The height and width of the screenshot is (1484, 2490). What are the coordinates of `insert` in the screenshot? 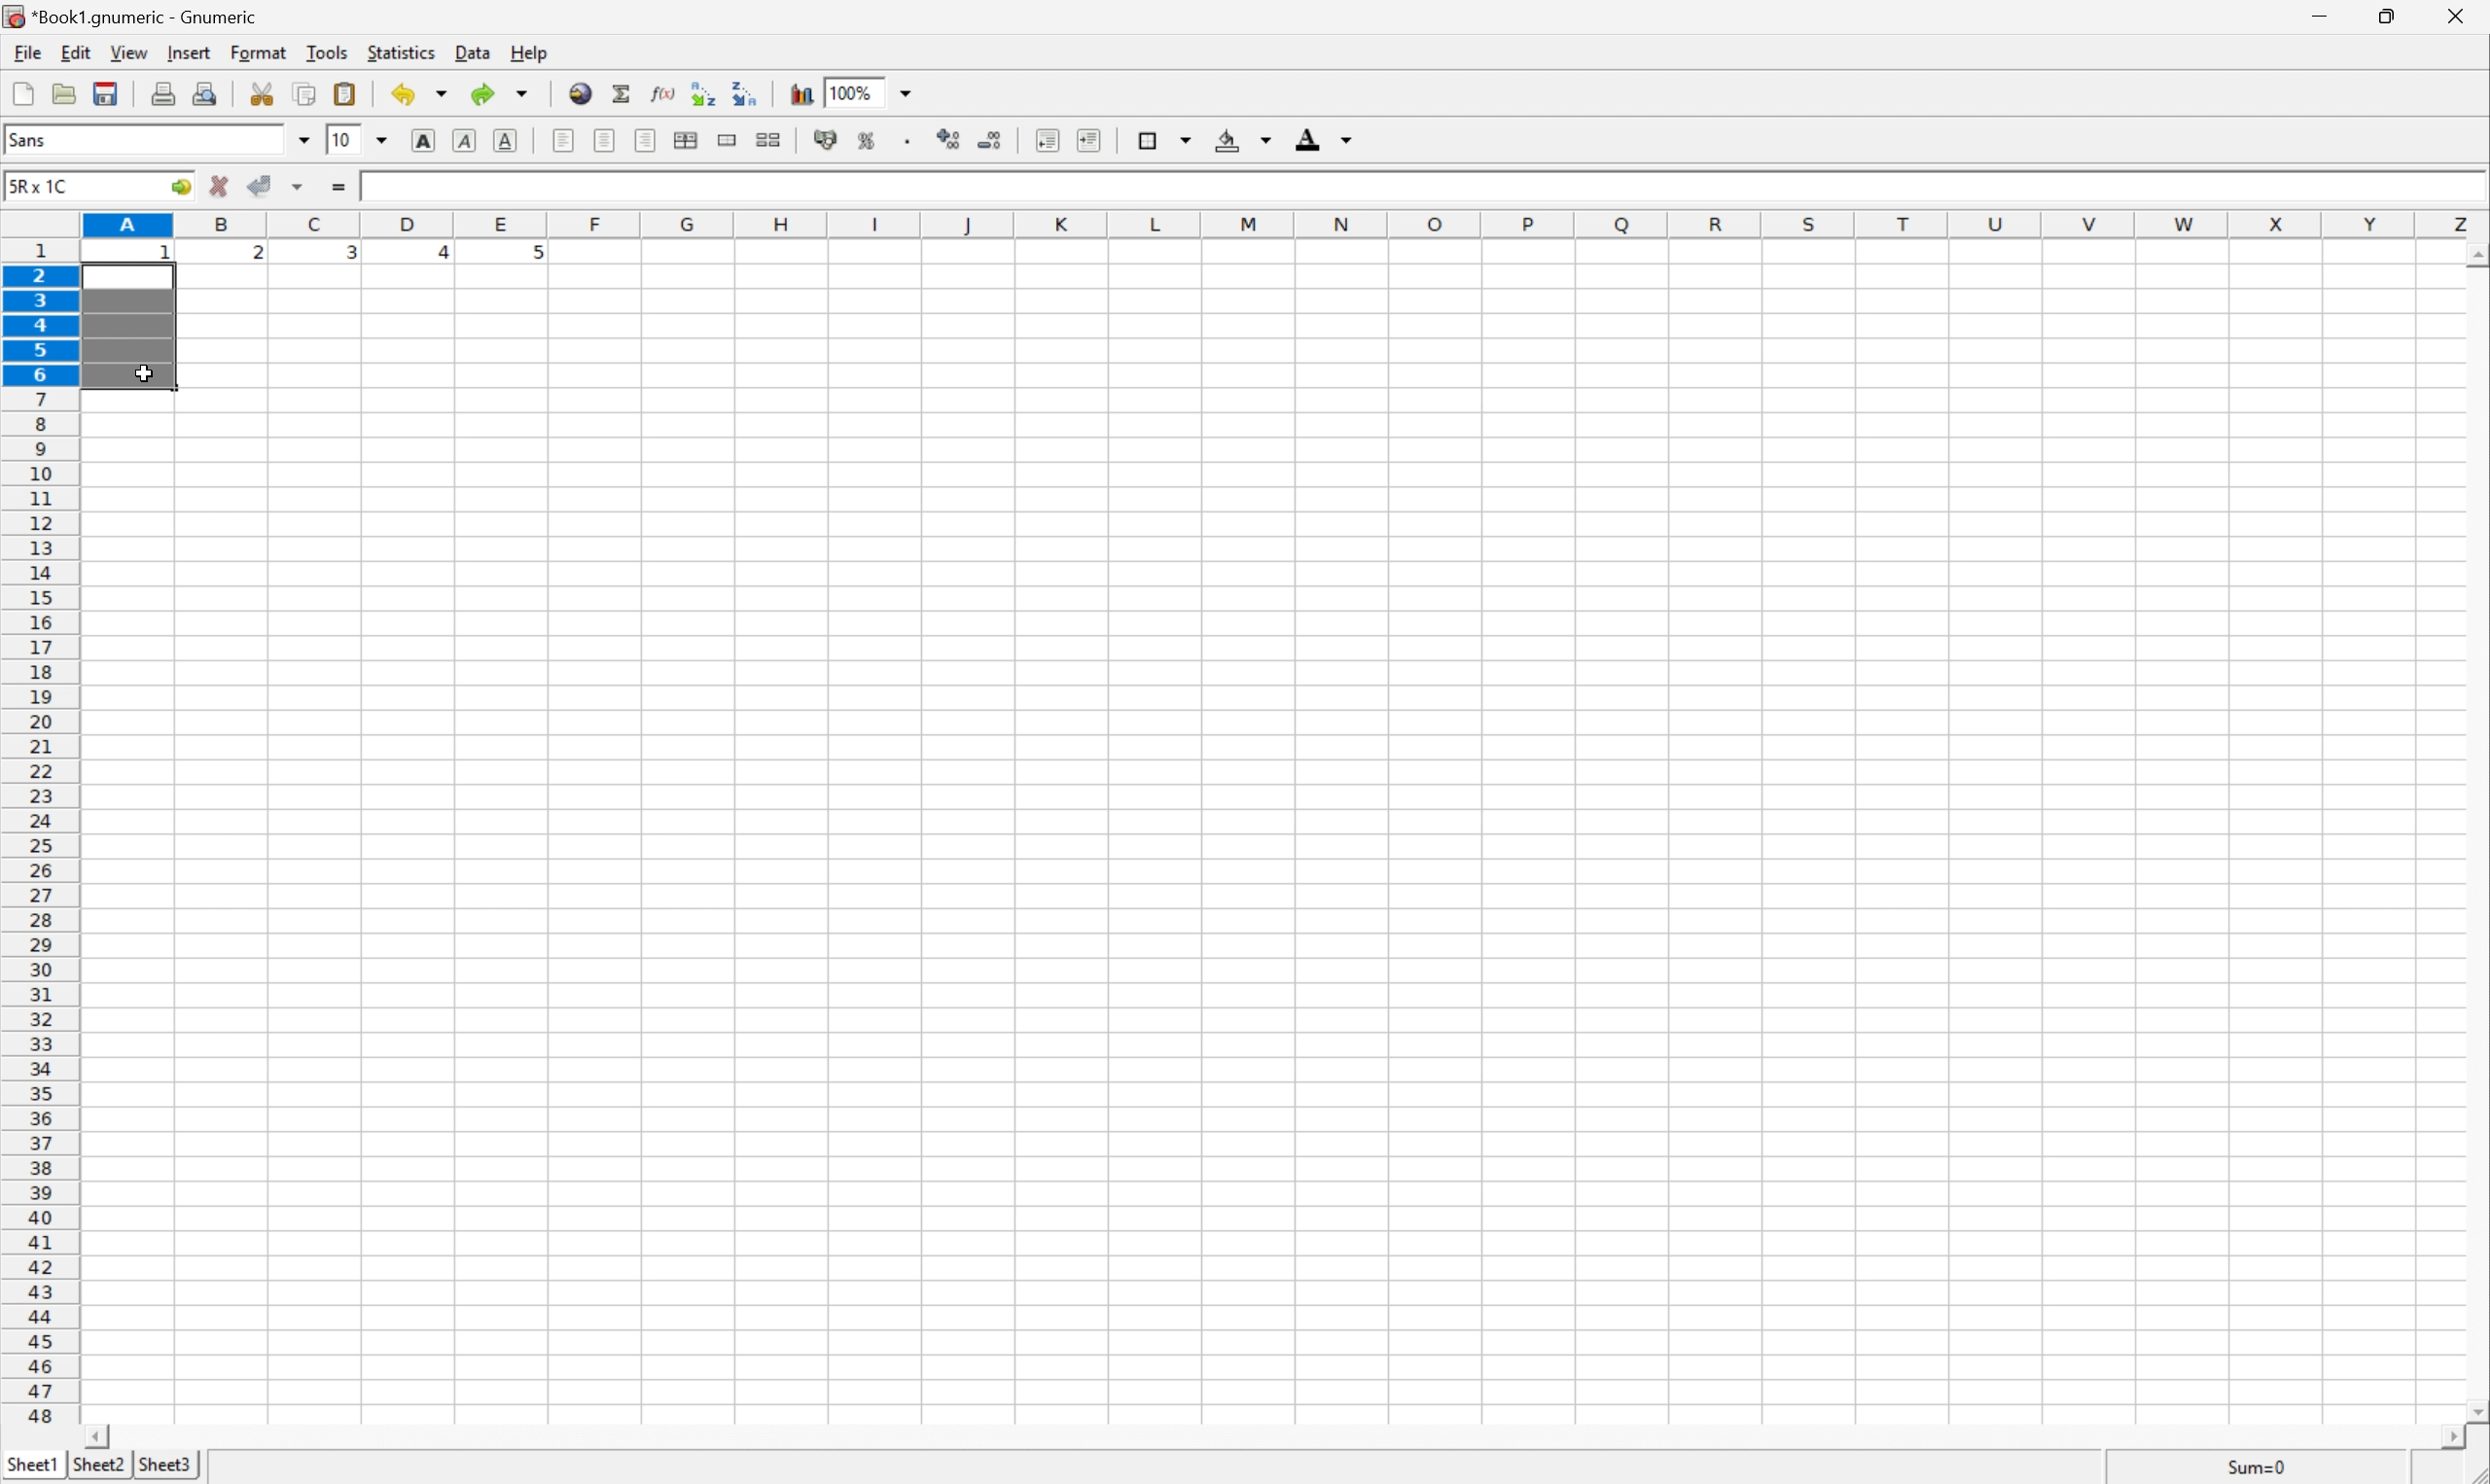 It's located at (189, 51).